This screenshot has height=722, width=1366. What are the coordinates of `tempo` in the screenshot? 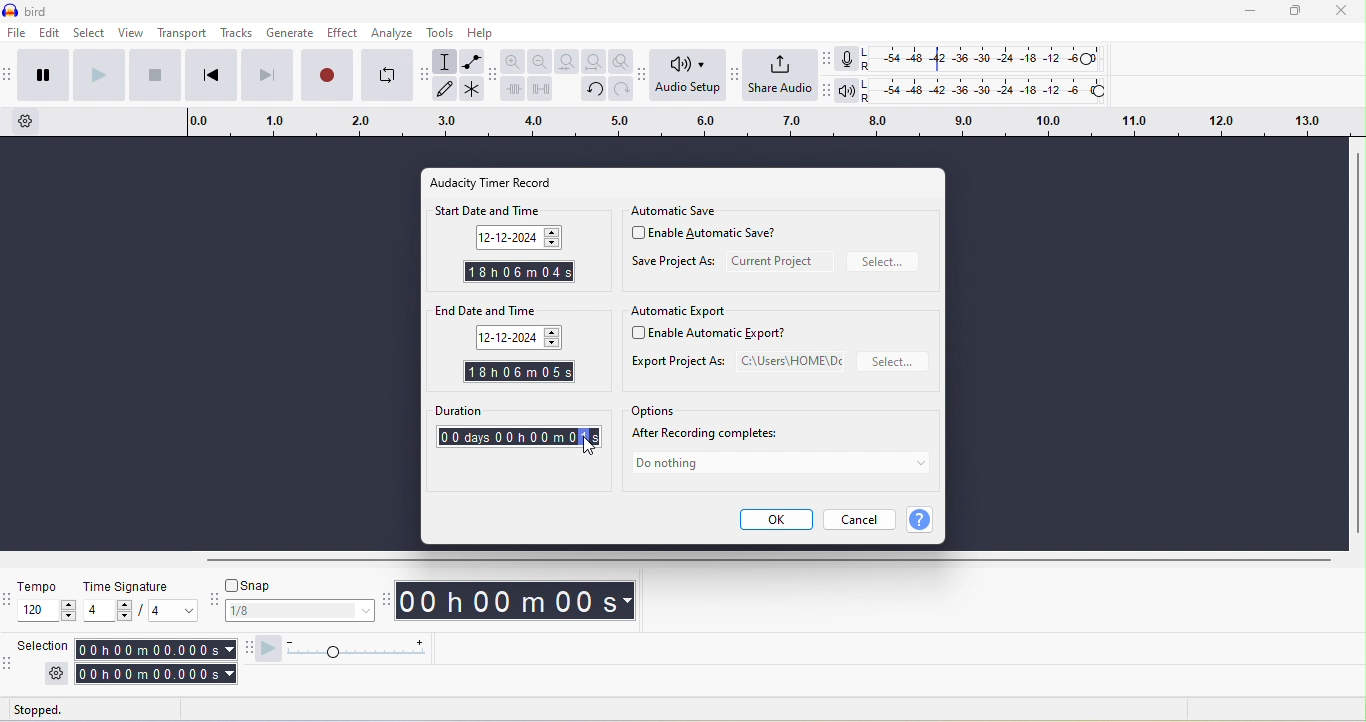 It's located at (47, 610).